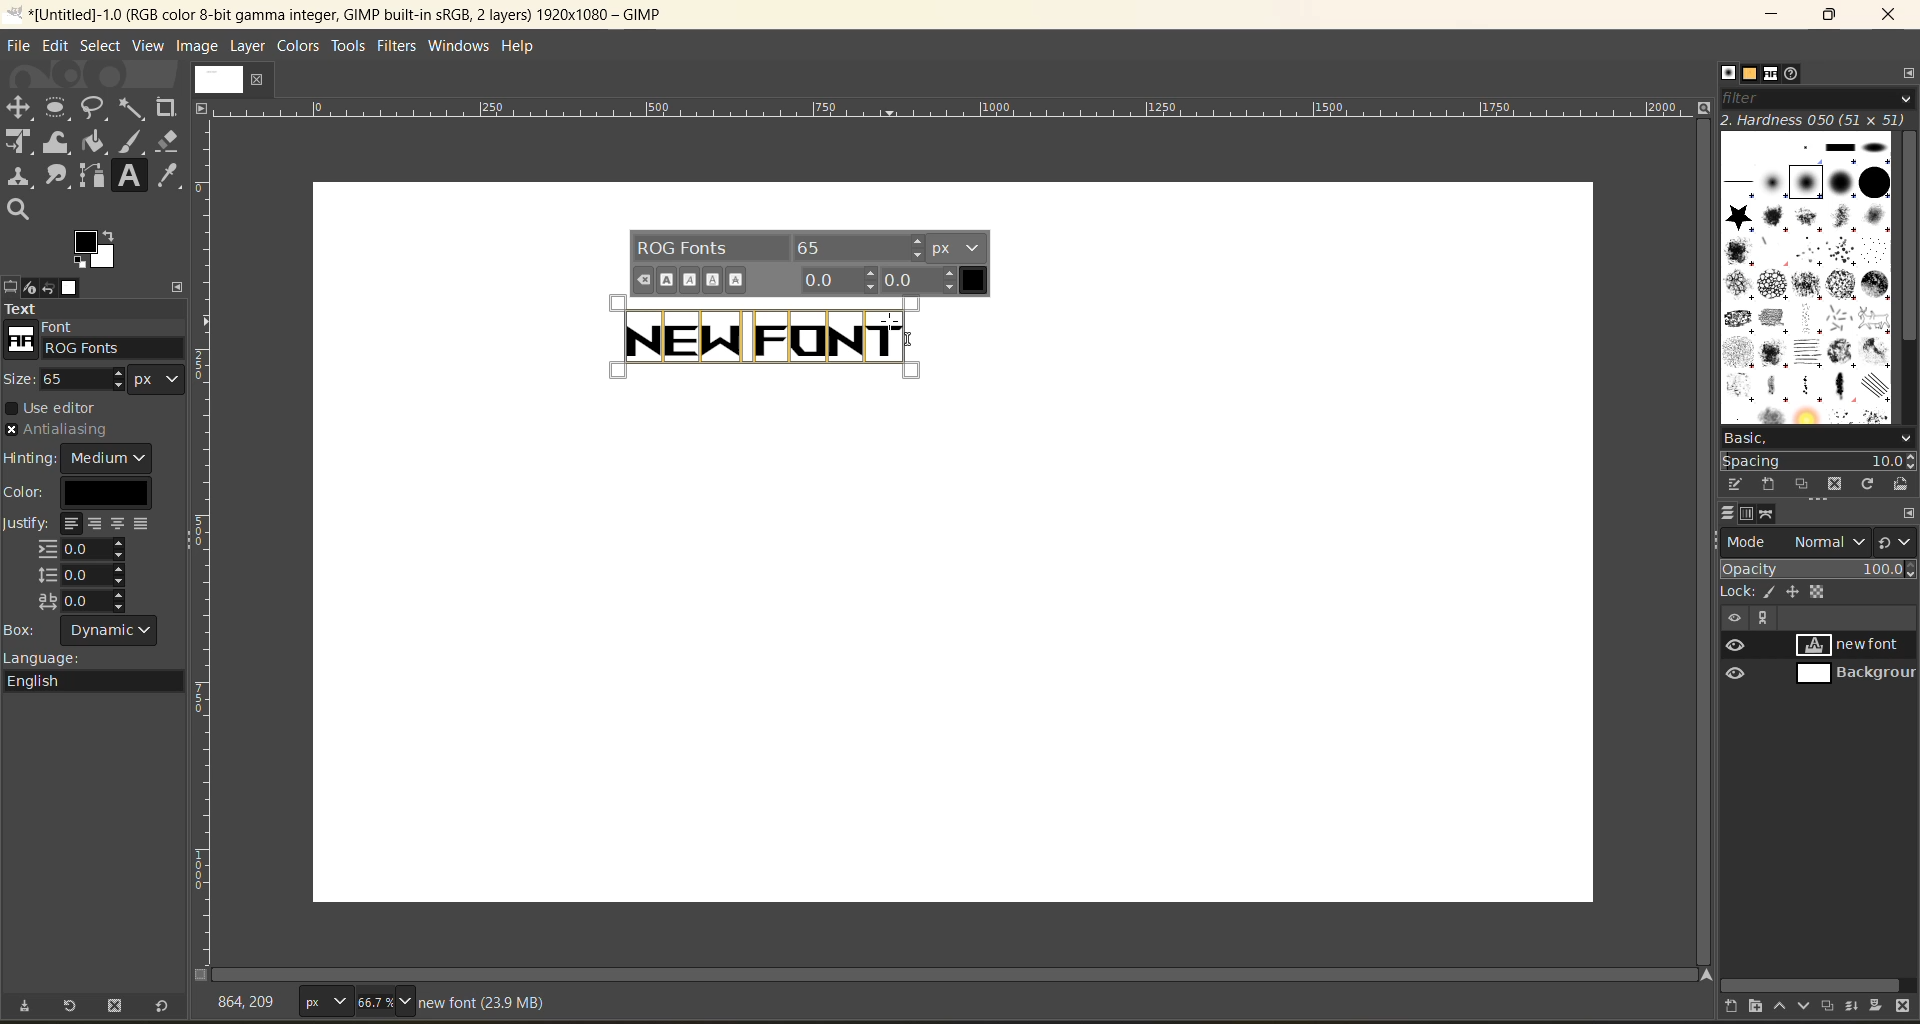 The image size is (1920, 1024). What do you see at coordinates (528, 49) in the screenshot?
I see `help` at bounding box center [528, 49].